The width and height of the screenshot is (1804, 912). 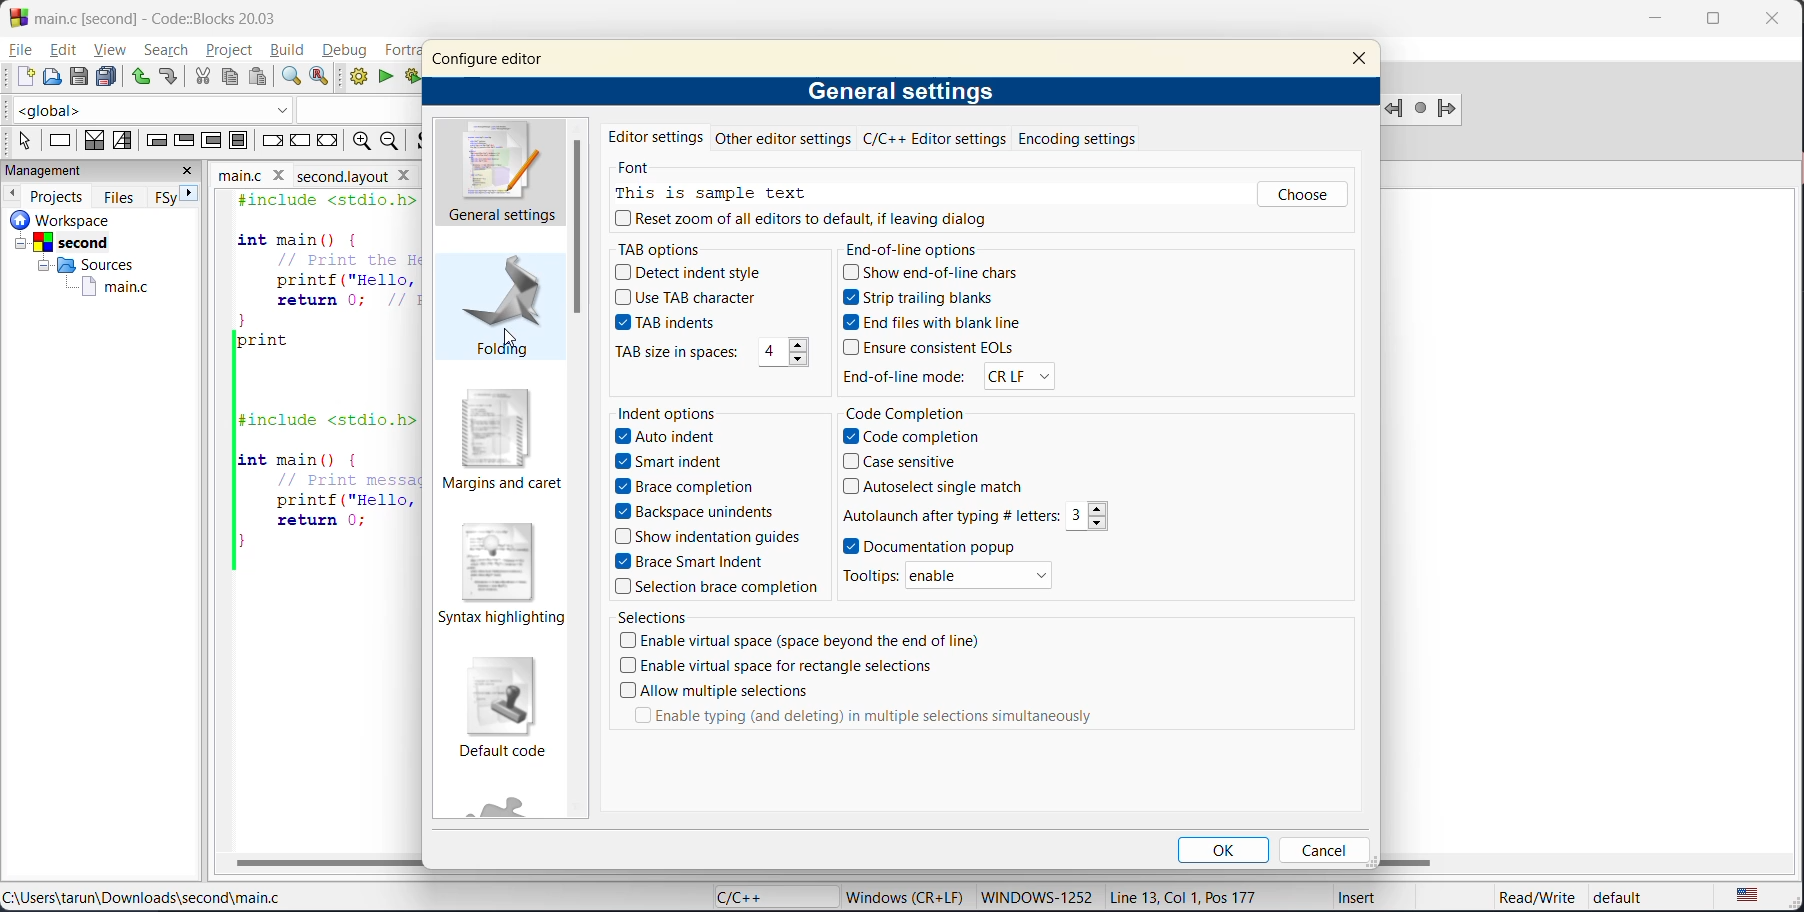 I want to click on Insert, so click(x=1350, y=900).